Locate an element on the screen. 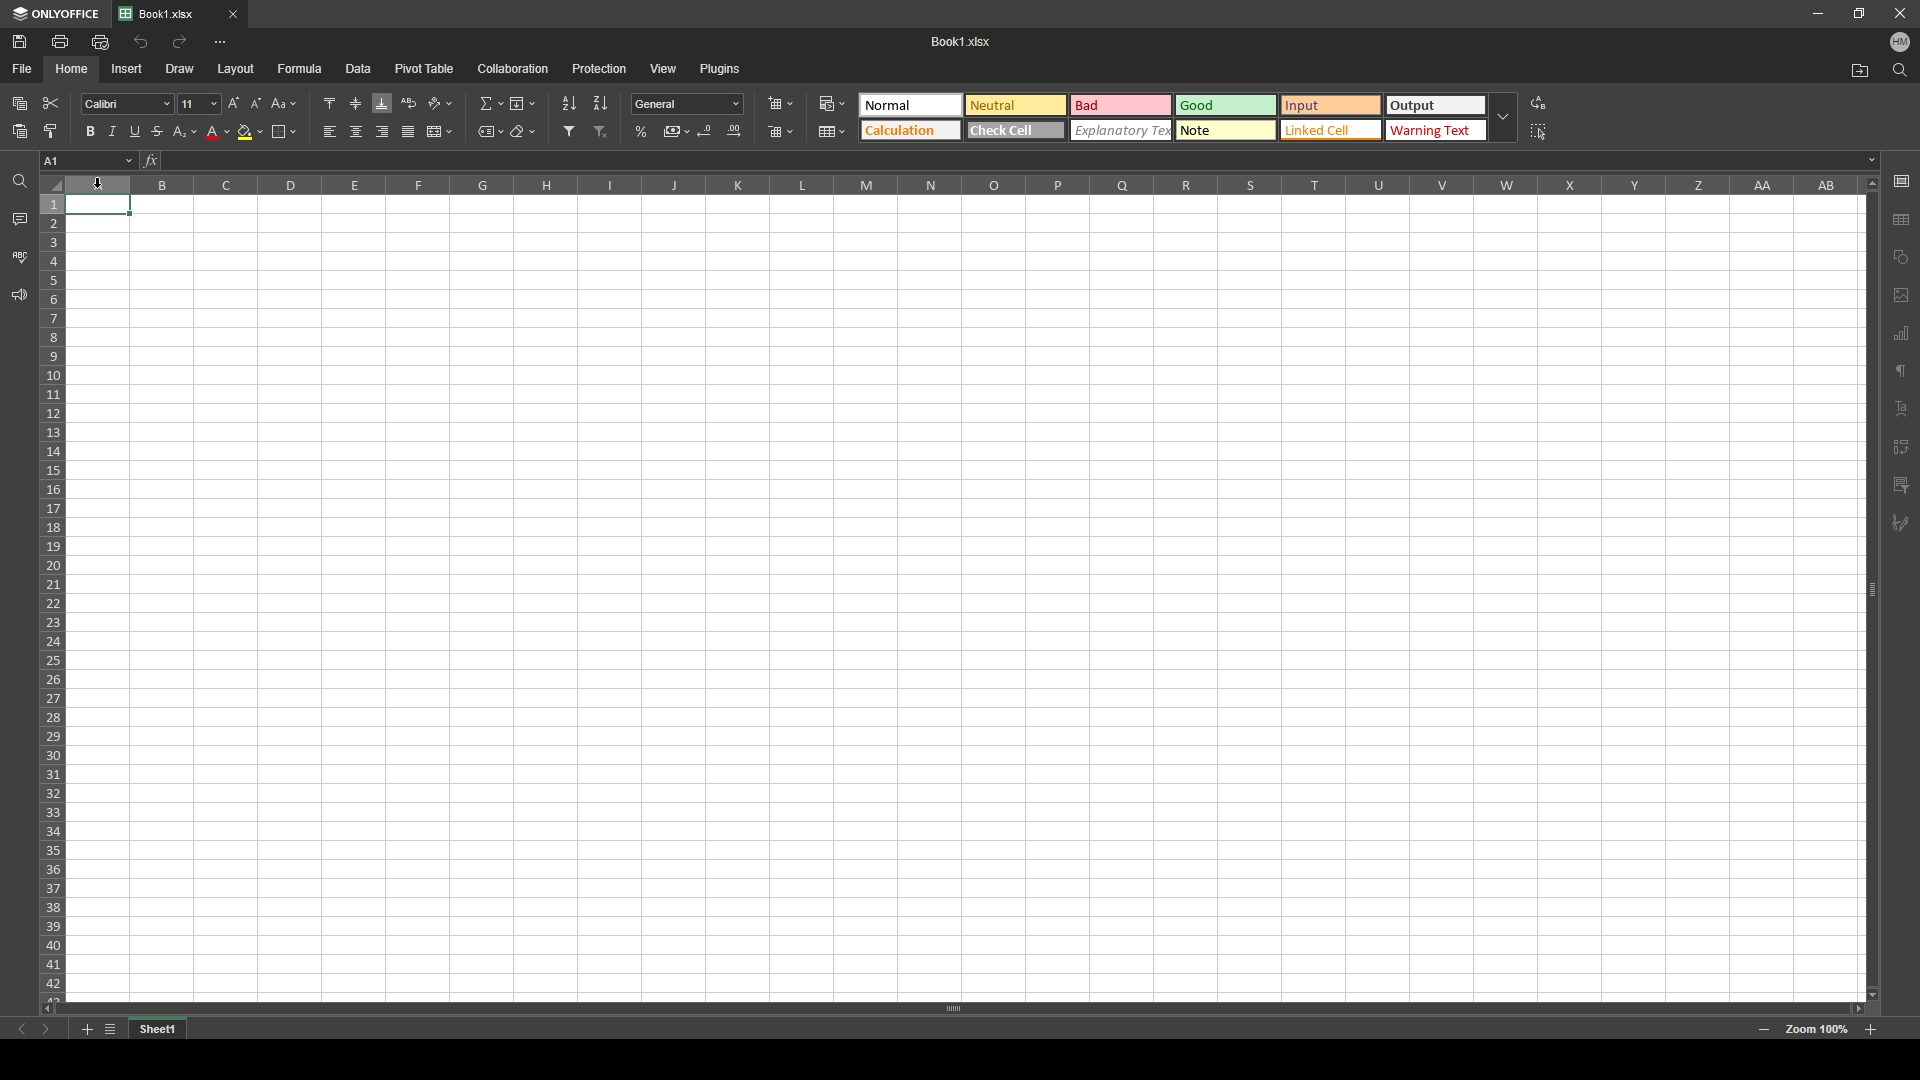  font style is located at coordinates (127, 105).